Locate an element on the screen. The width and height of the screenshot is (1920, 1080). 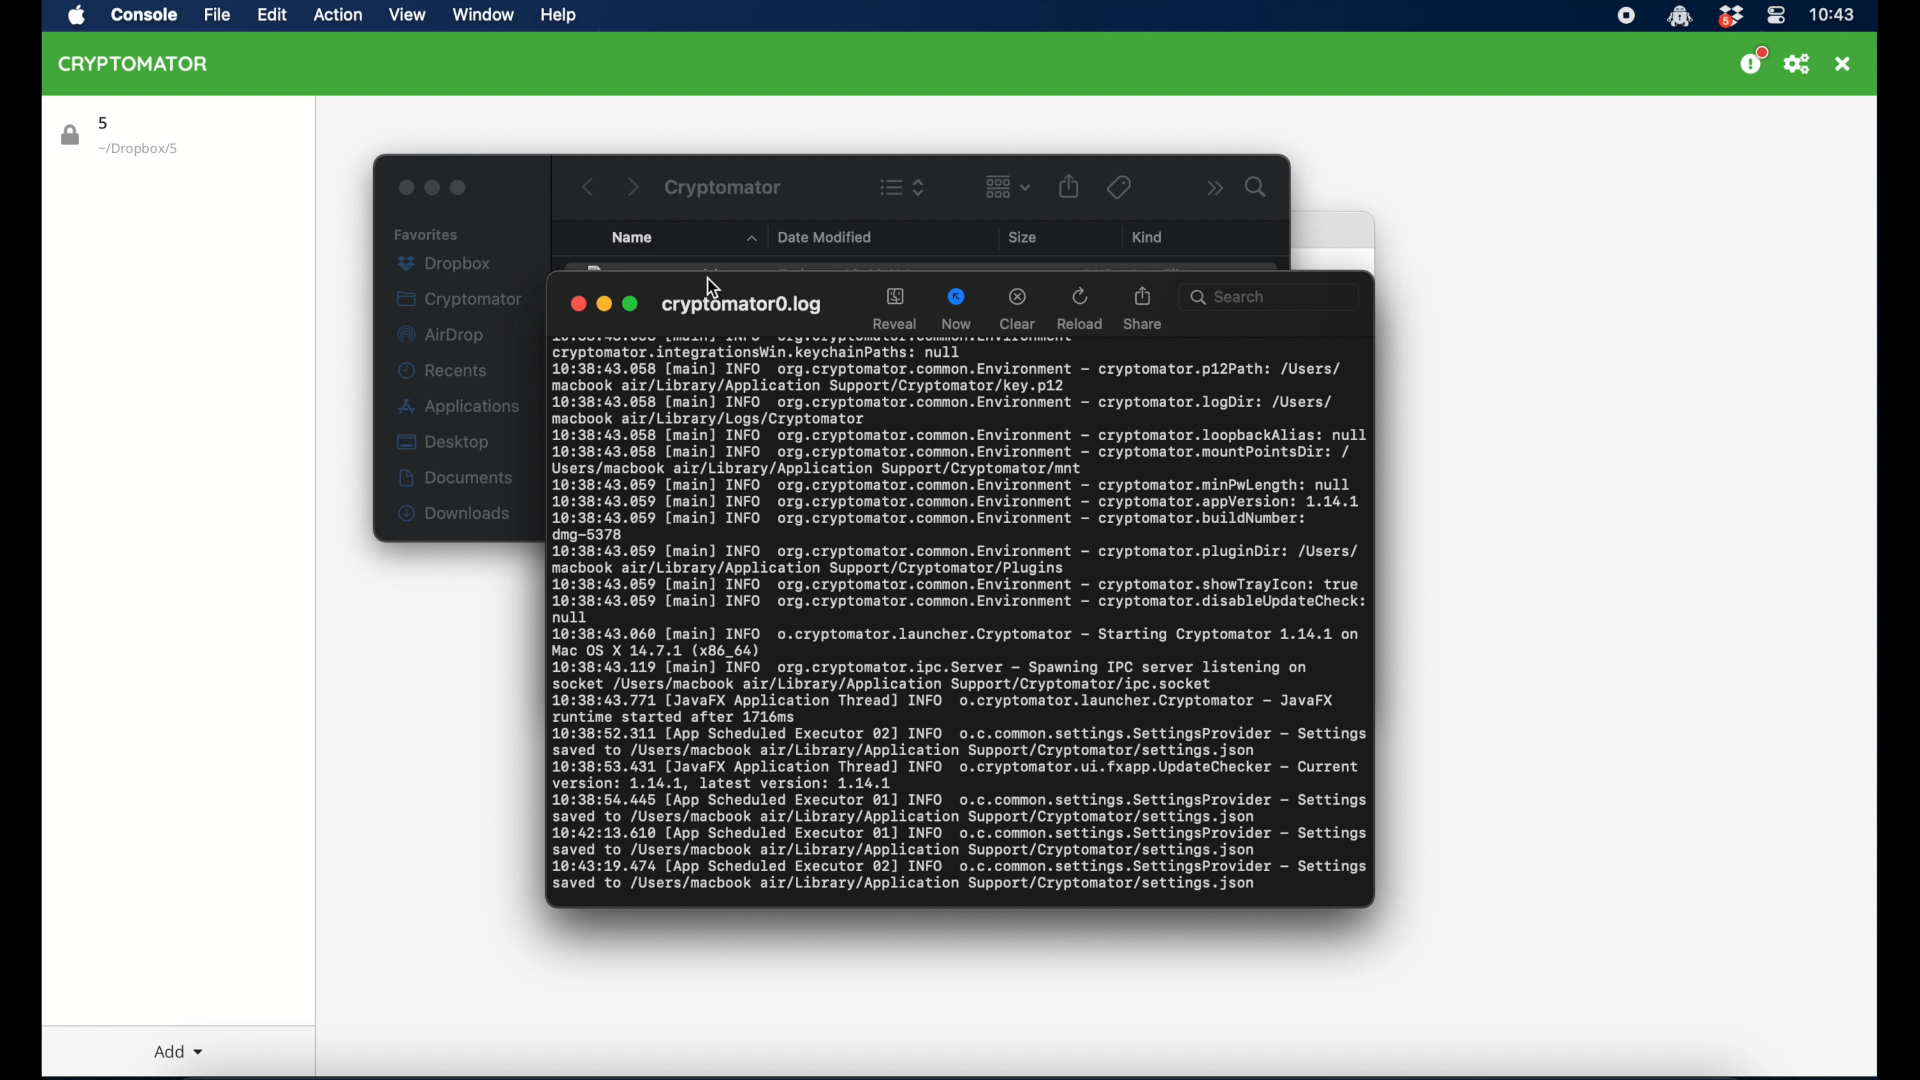
dropbox is located at coordinates (449, 263).